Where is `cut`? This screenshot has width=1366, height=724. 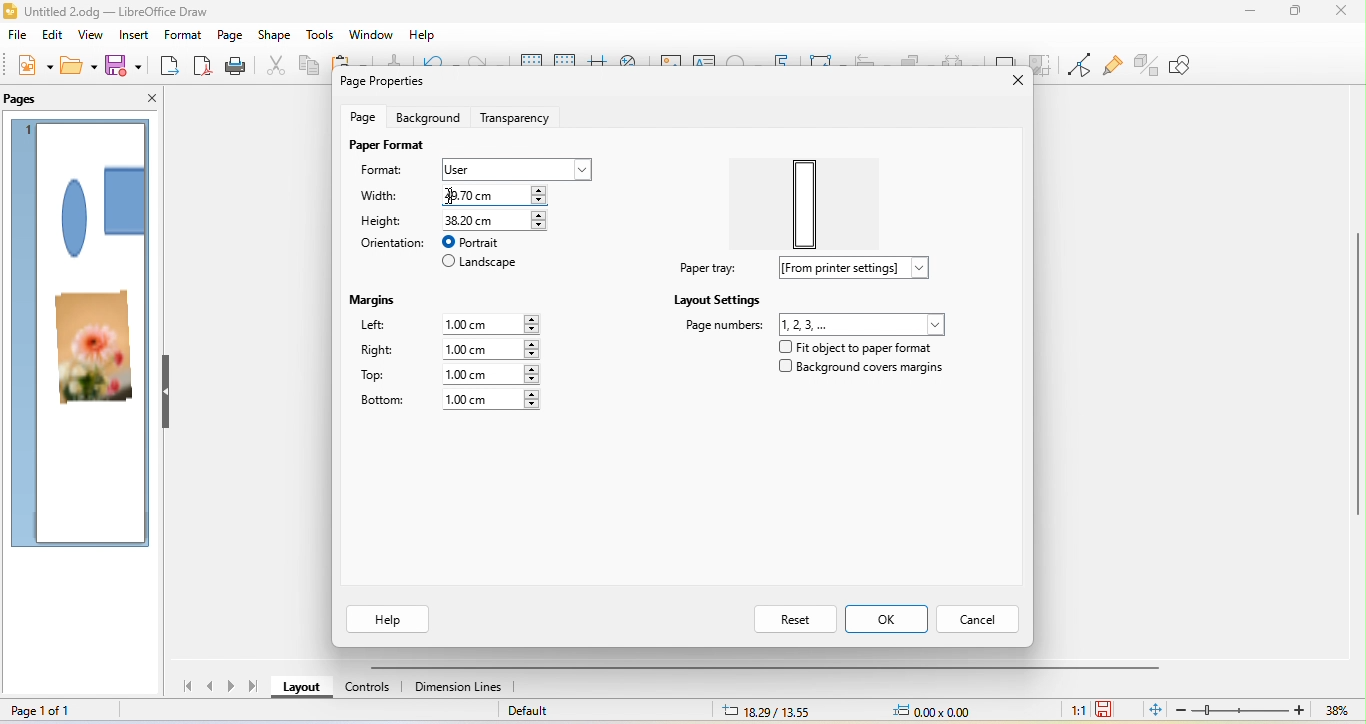
cut is located at coordinates (279, 68).